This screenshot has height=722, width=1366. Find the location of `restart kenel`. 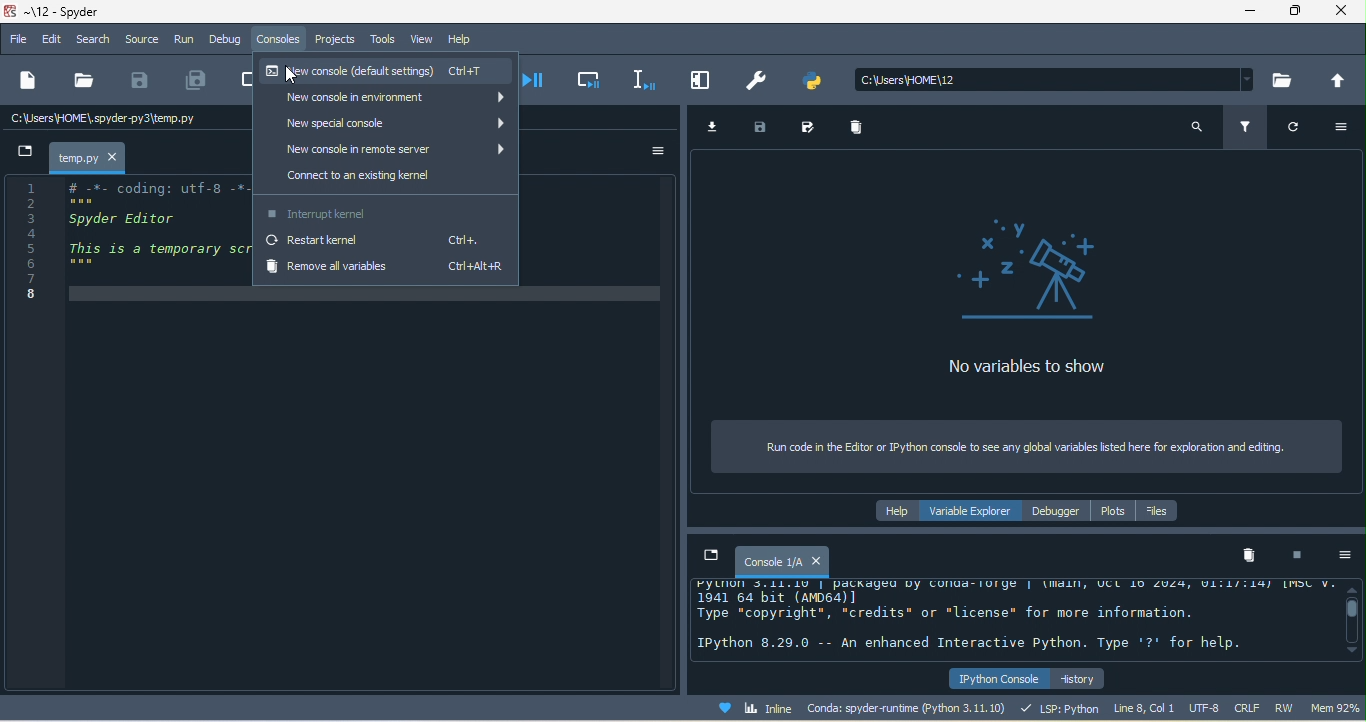

restart kenel is located at coordinates (386, 243).